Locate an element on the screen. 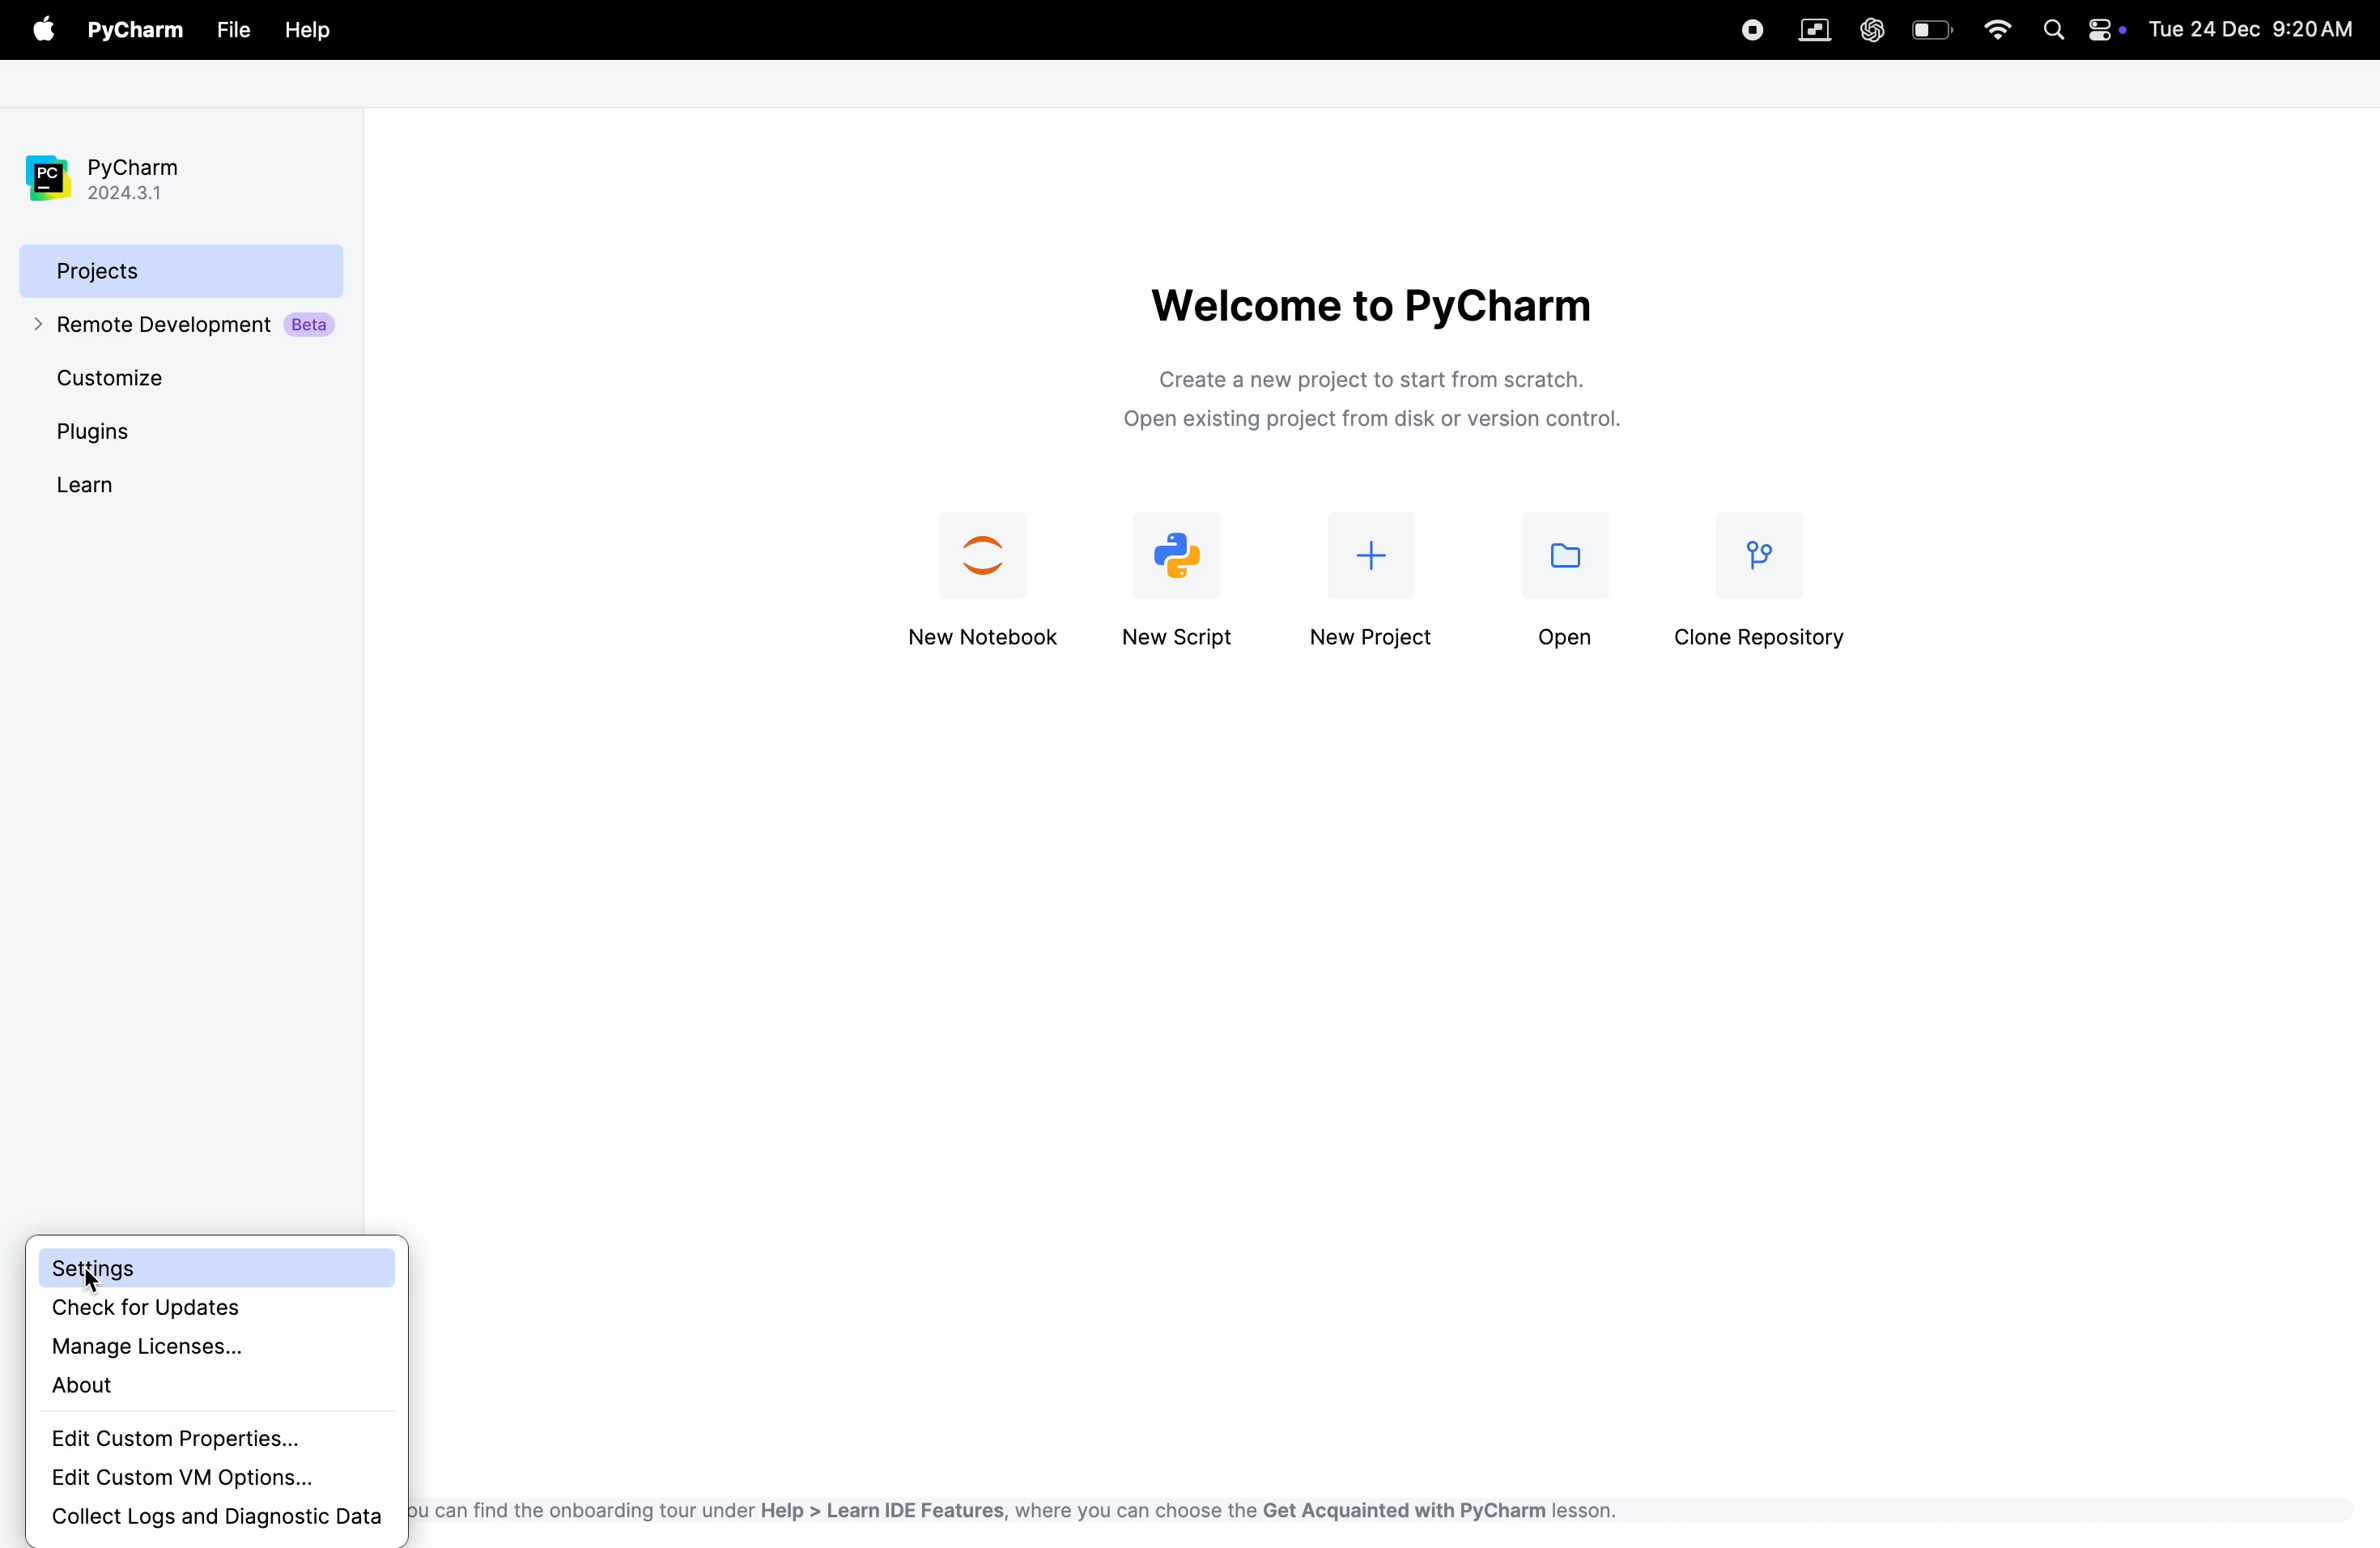 The image size is (2380, 1548). pycharm version is located at coordinates (121, 179).